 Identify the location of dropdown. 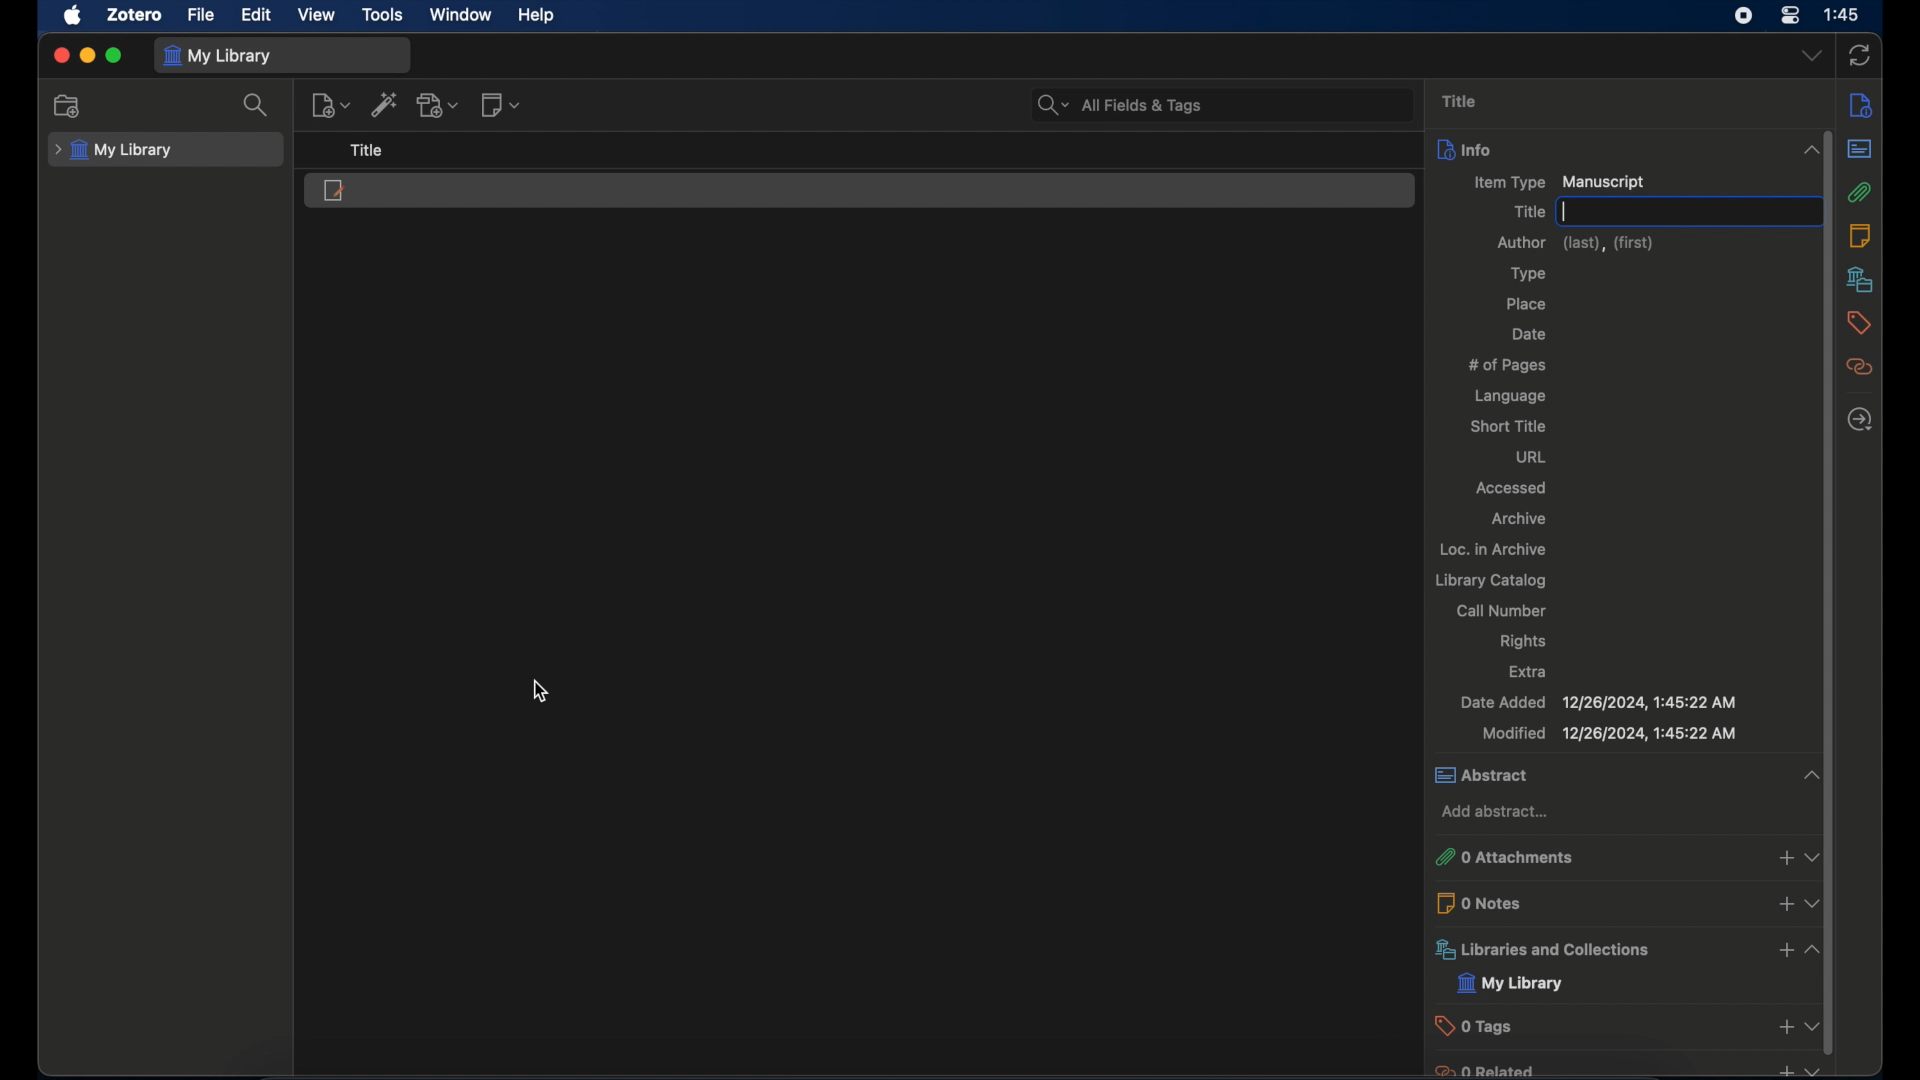
(1812, 57).